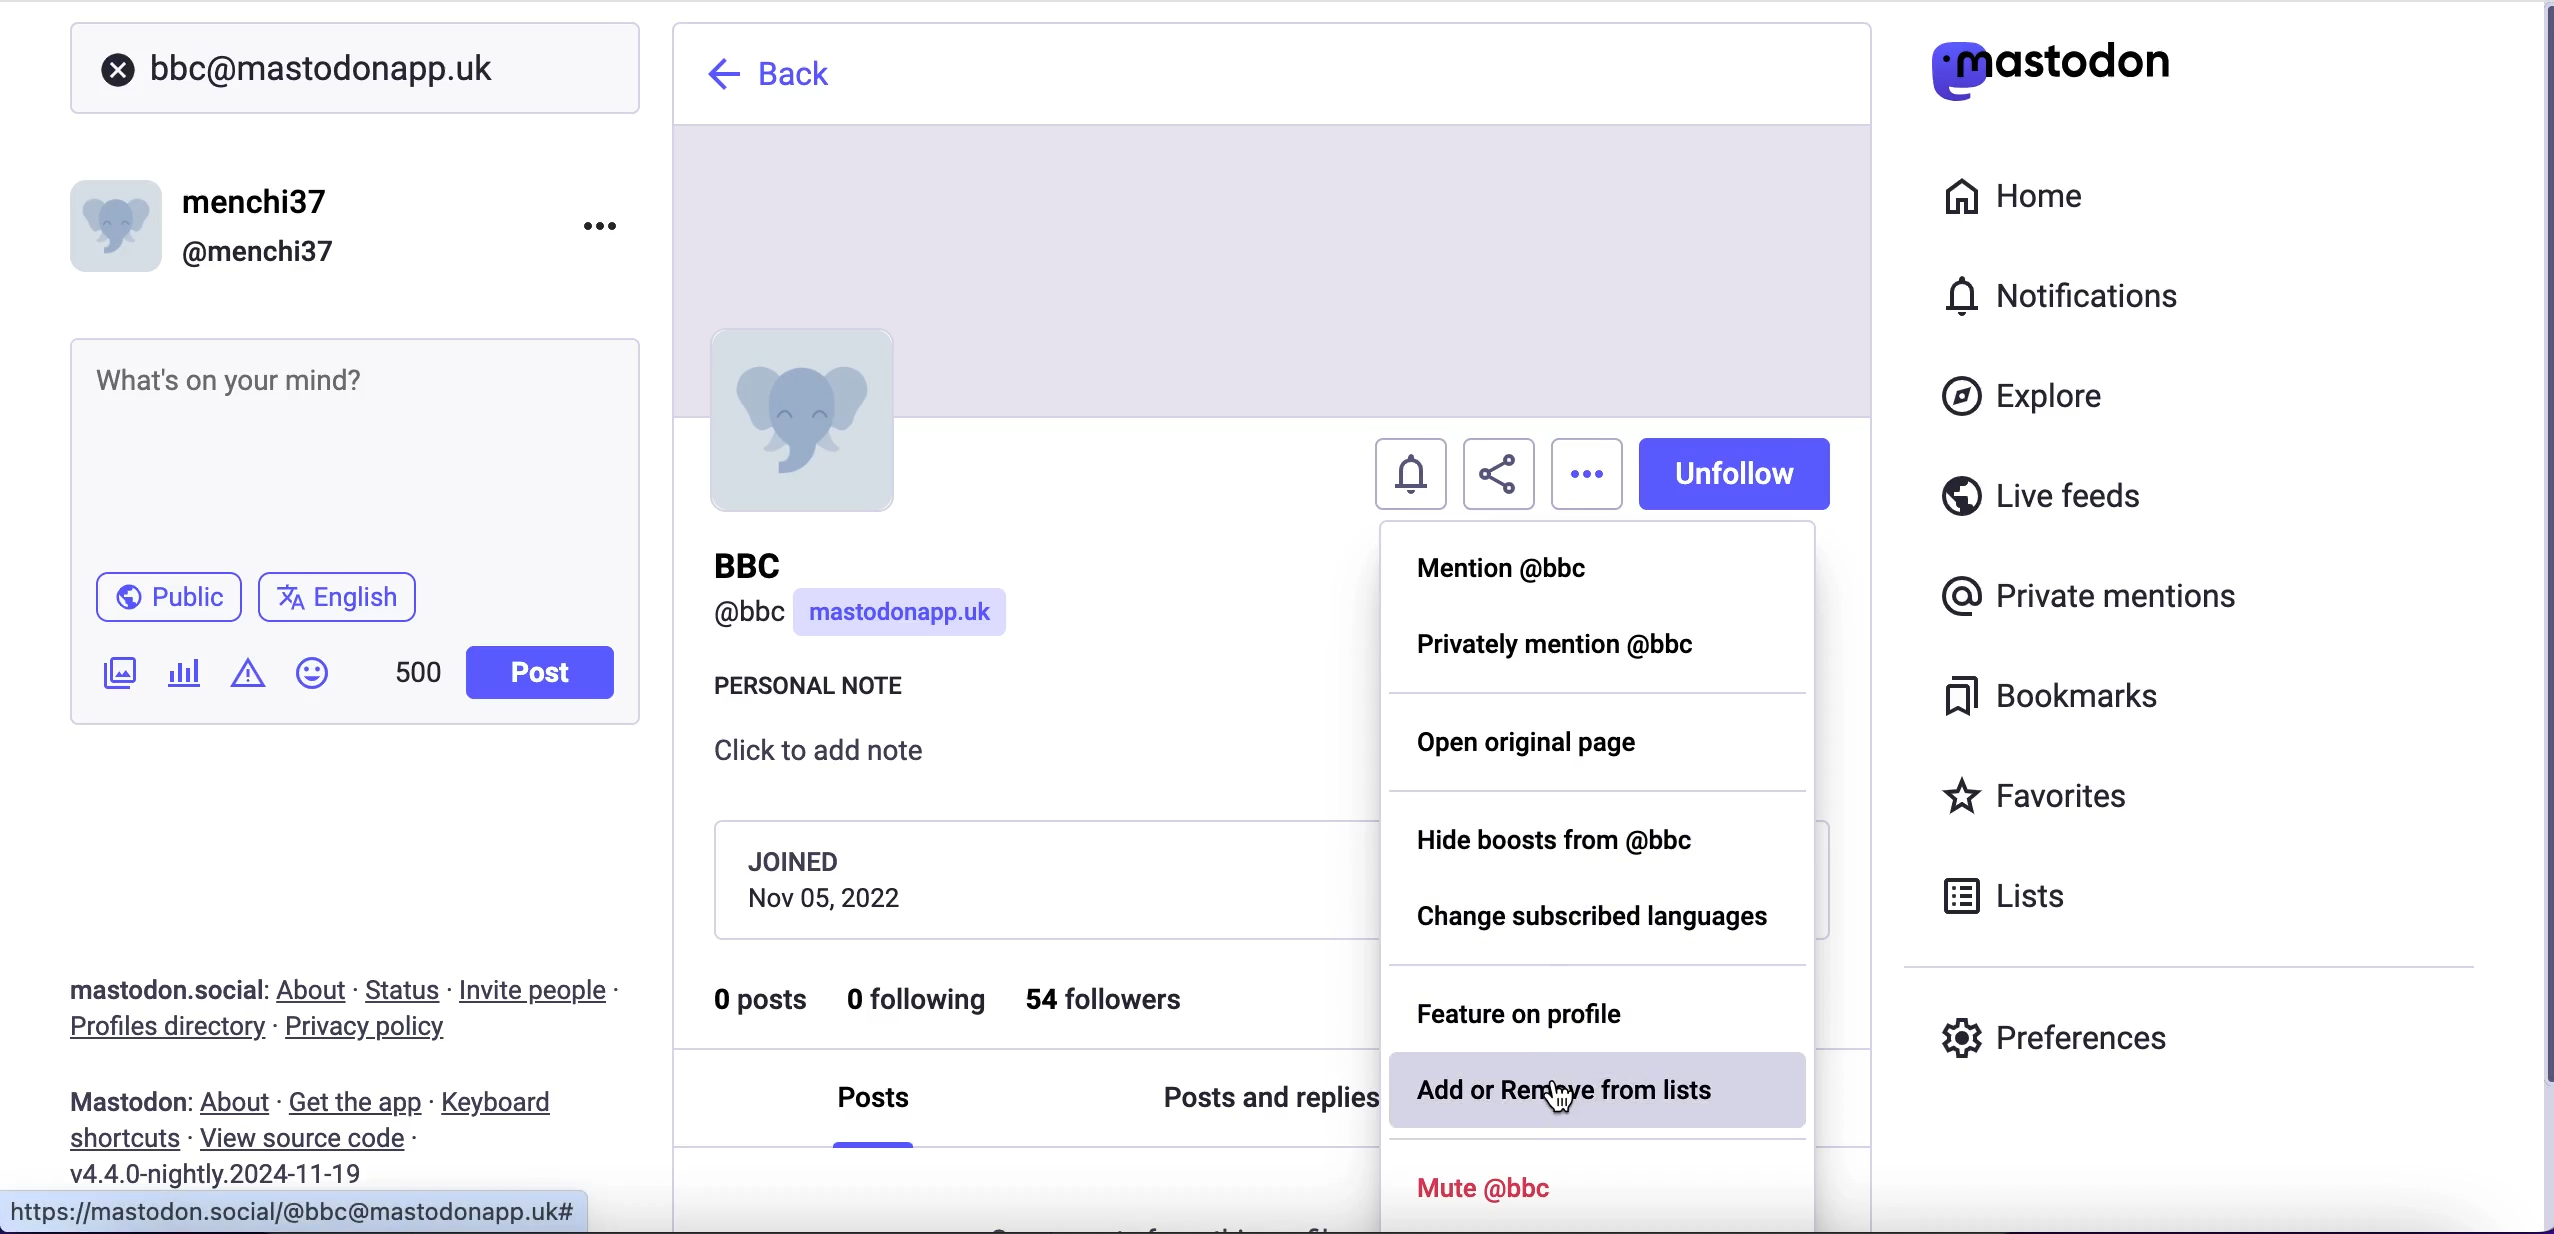  What do you see at coordinates (208, 225) in the screenshot?
I see `user name` at bounding box center [208, 225].